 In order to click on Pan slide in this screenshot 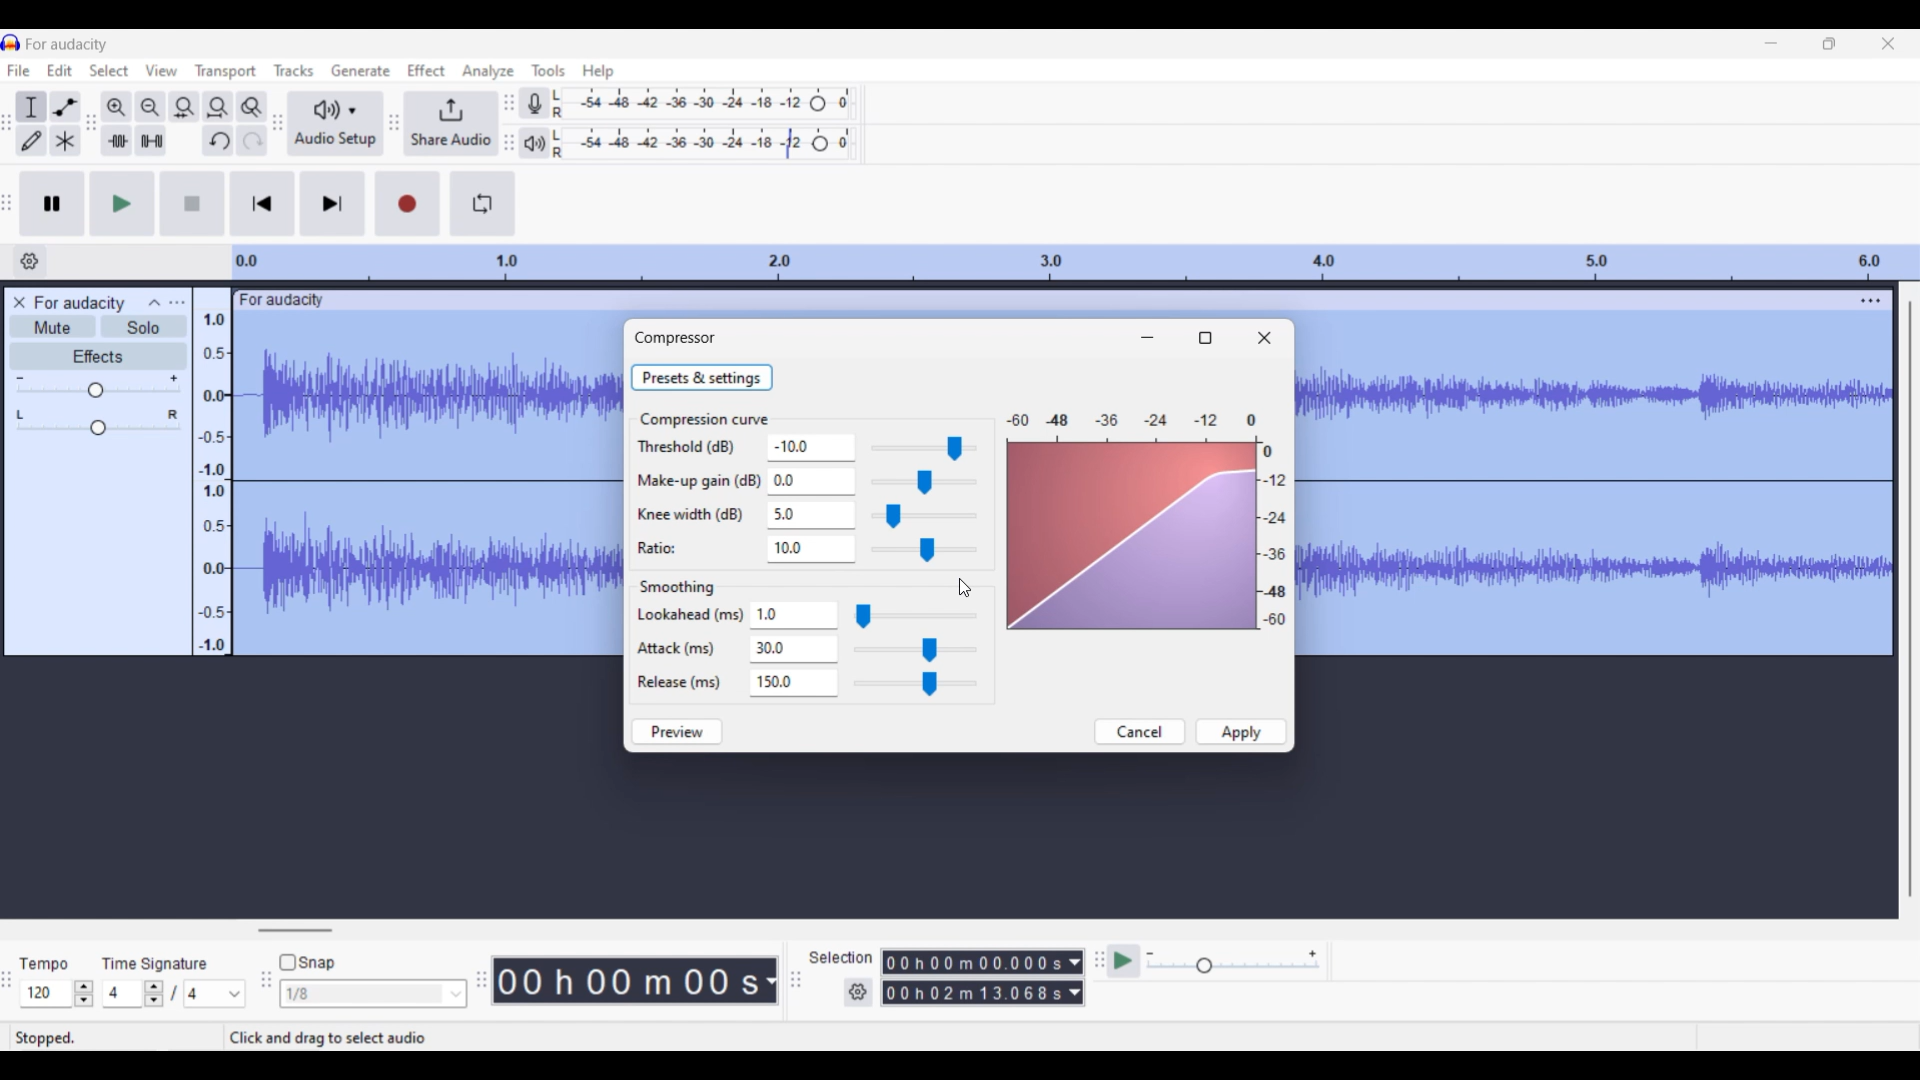, I will do `click(98, 422)`.